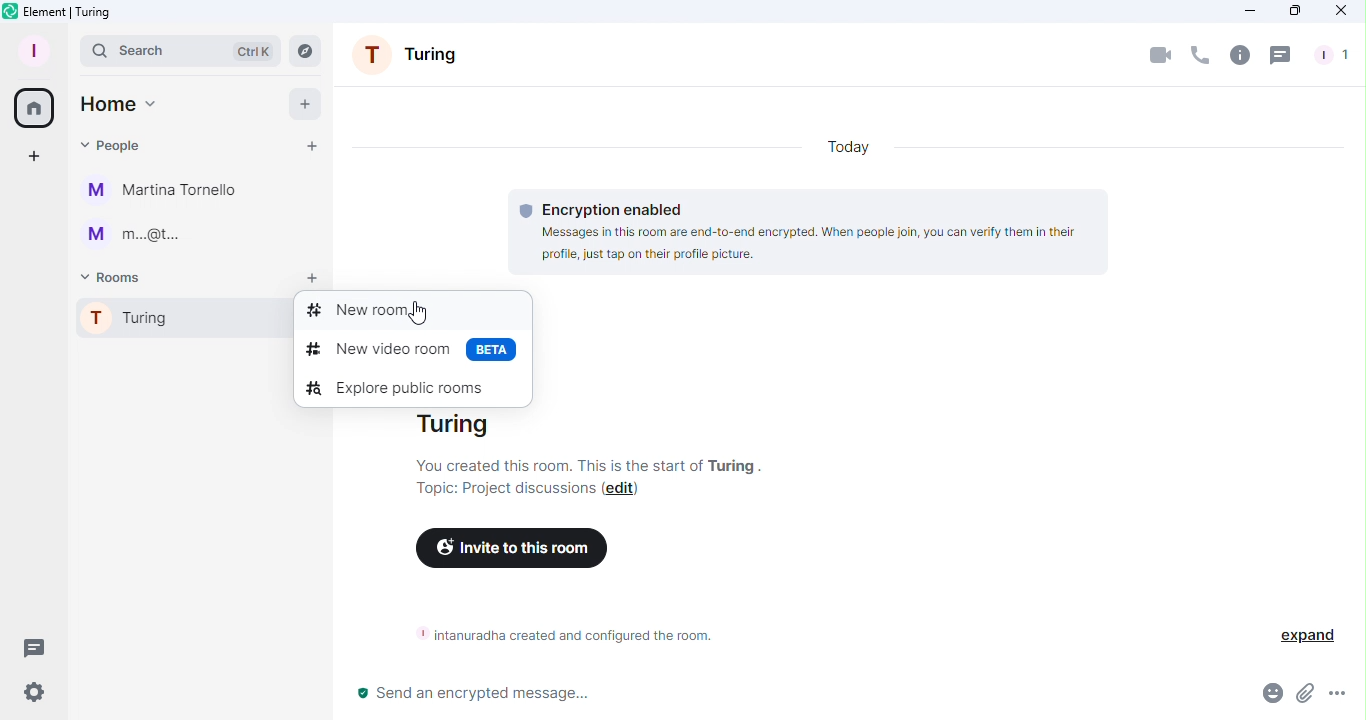  Describe the element at coordinates (30, 49) in the screenshot. I see `Profile` at that location.